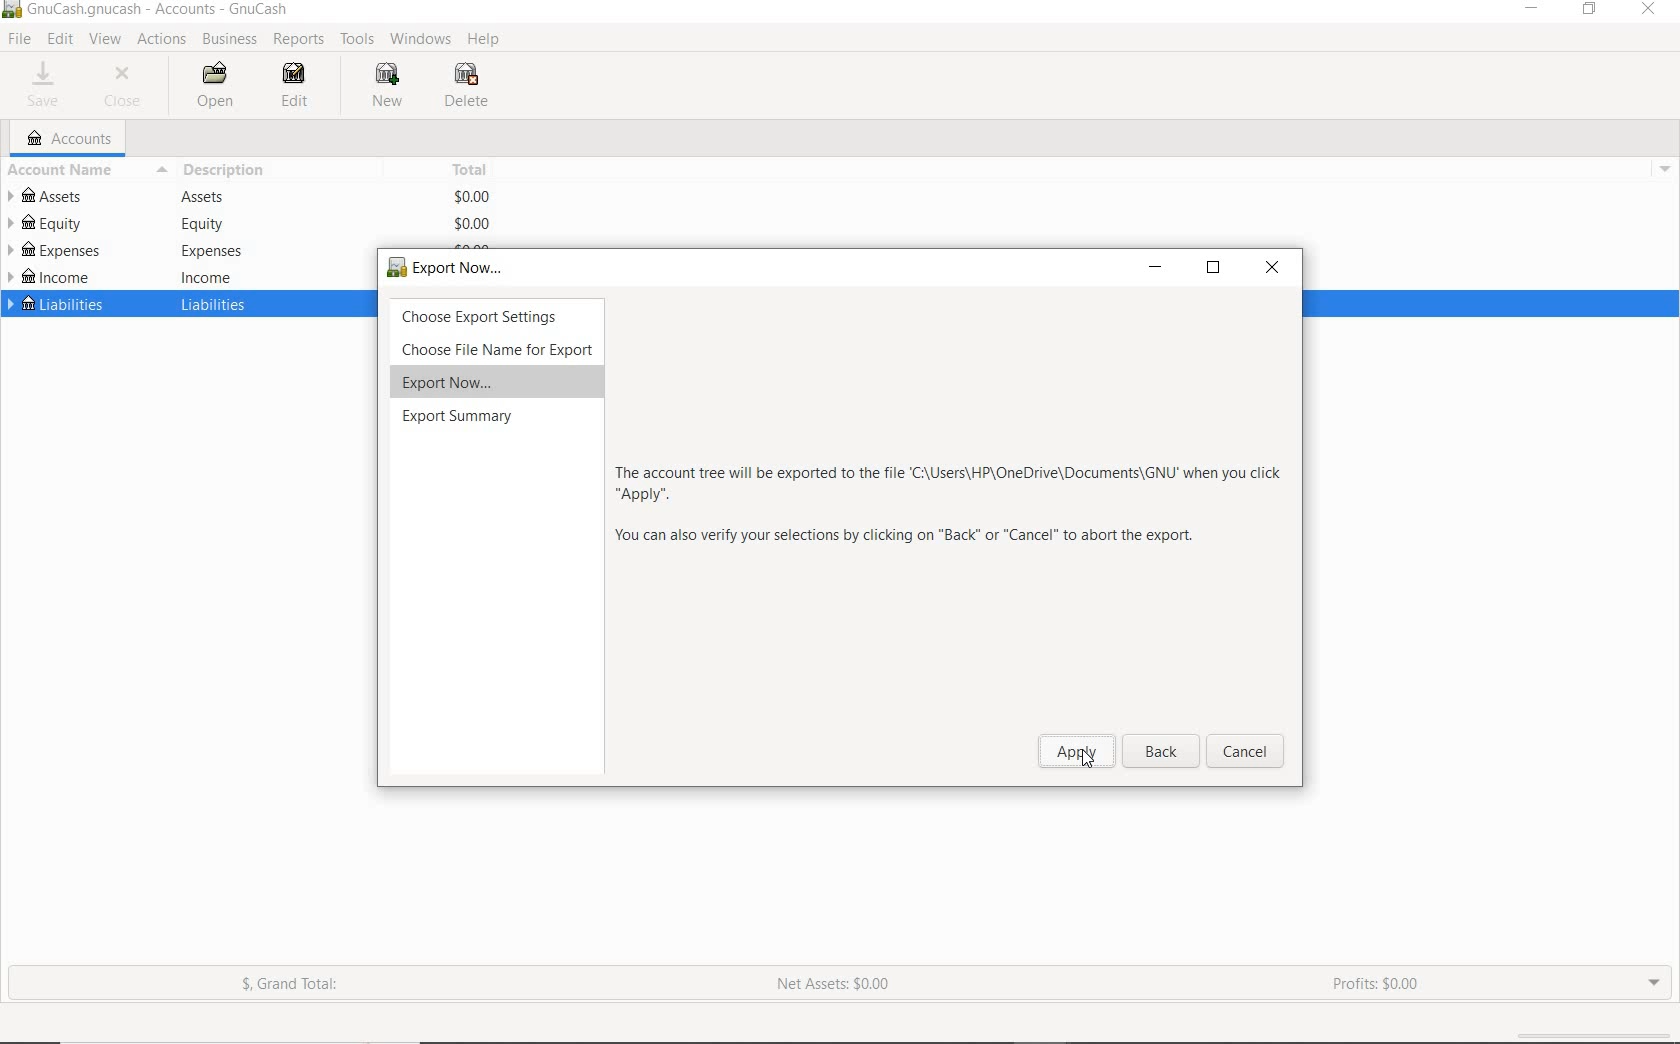 Image resolution: width=1680 pixels, height=1044 pixels. Describe the element at coordinates (51, 195) in the screenshot. I see `ASSETS` at that location.